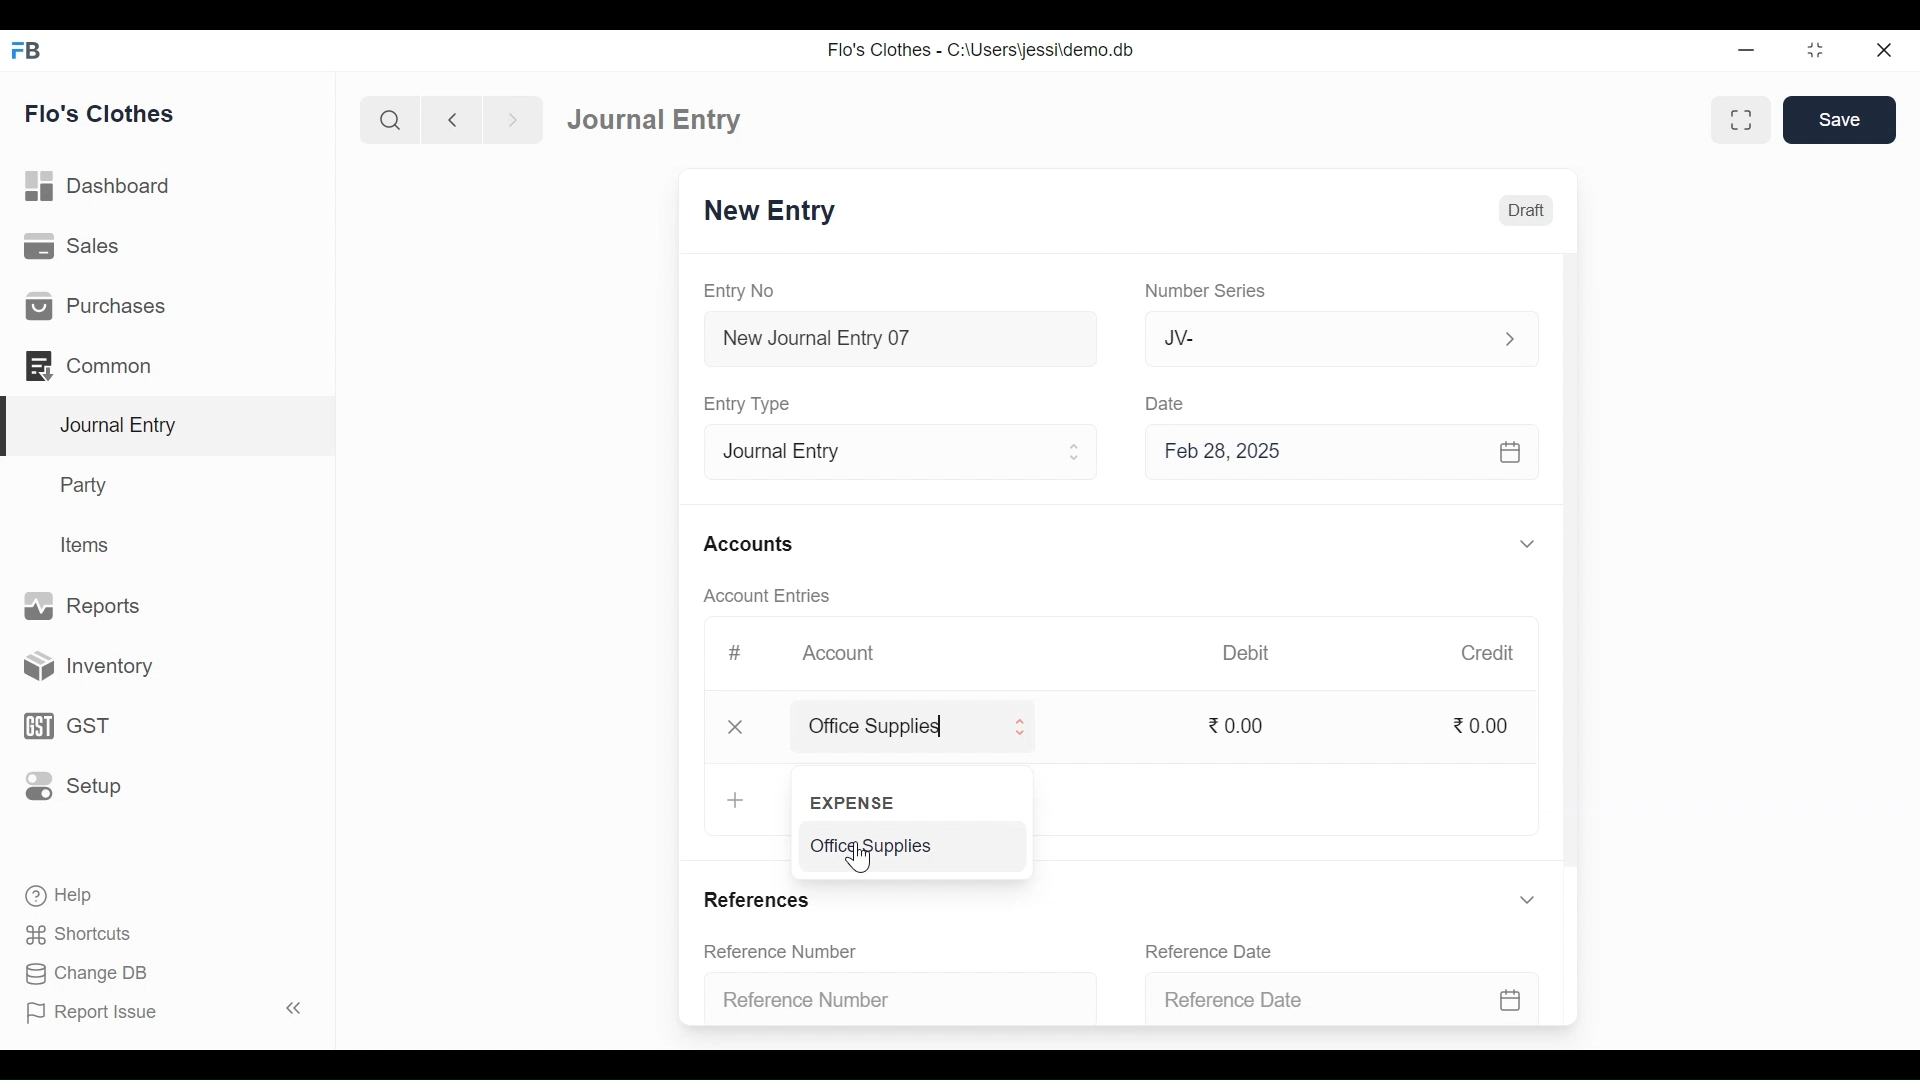 This screenshot has width=1920, height=1080. Describe the element at coordinates (736, 651) in the screenshot. I see `#` at that location.